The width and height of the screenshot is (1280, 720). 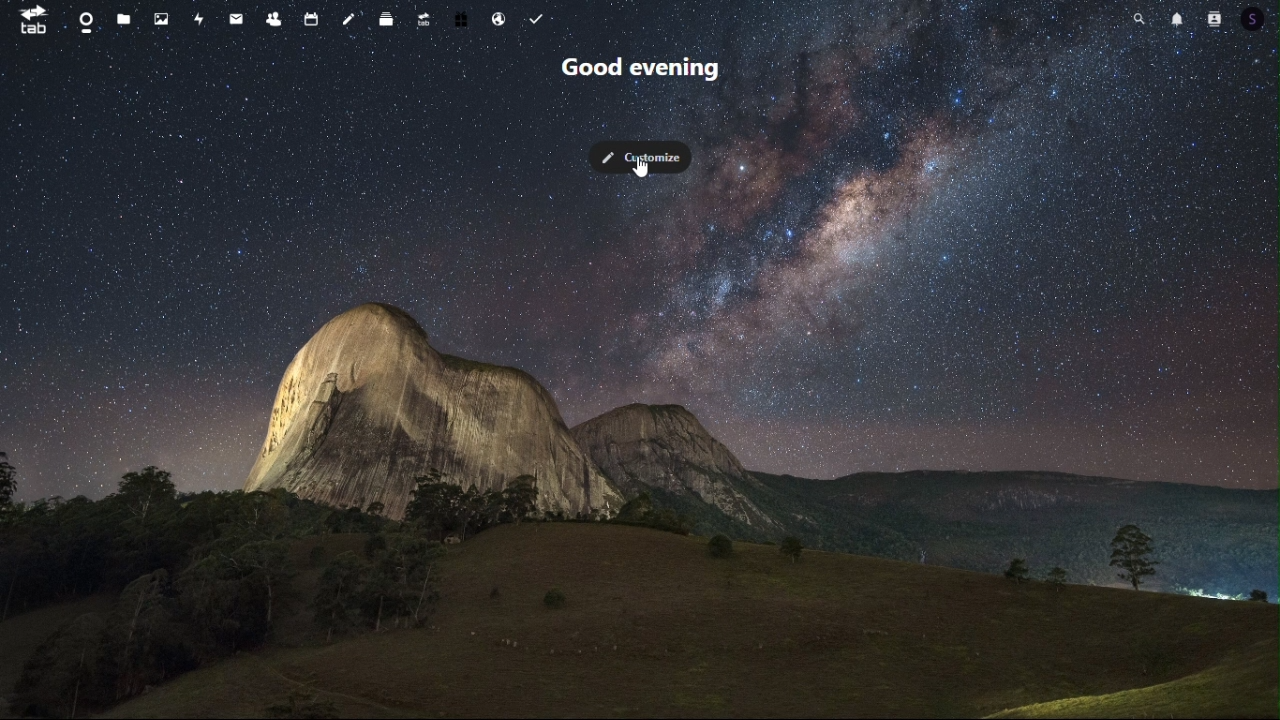 What do you see at coordinates (272, 19) in the screenshot?
I see `Contacts` at bounding box center [272, 19].